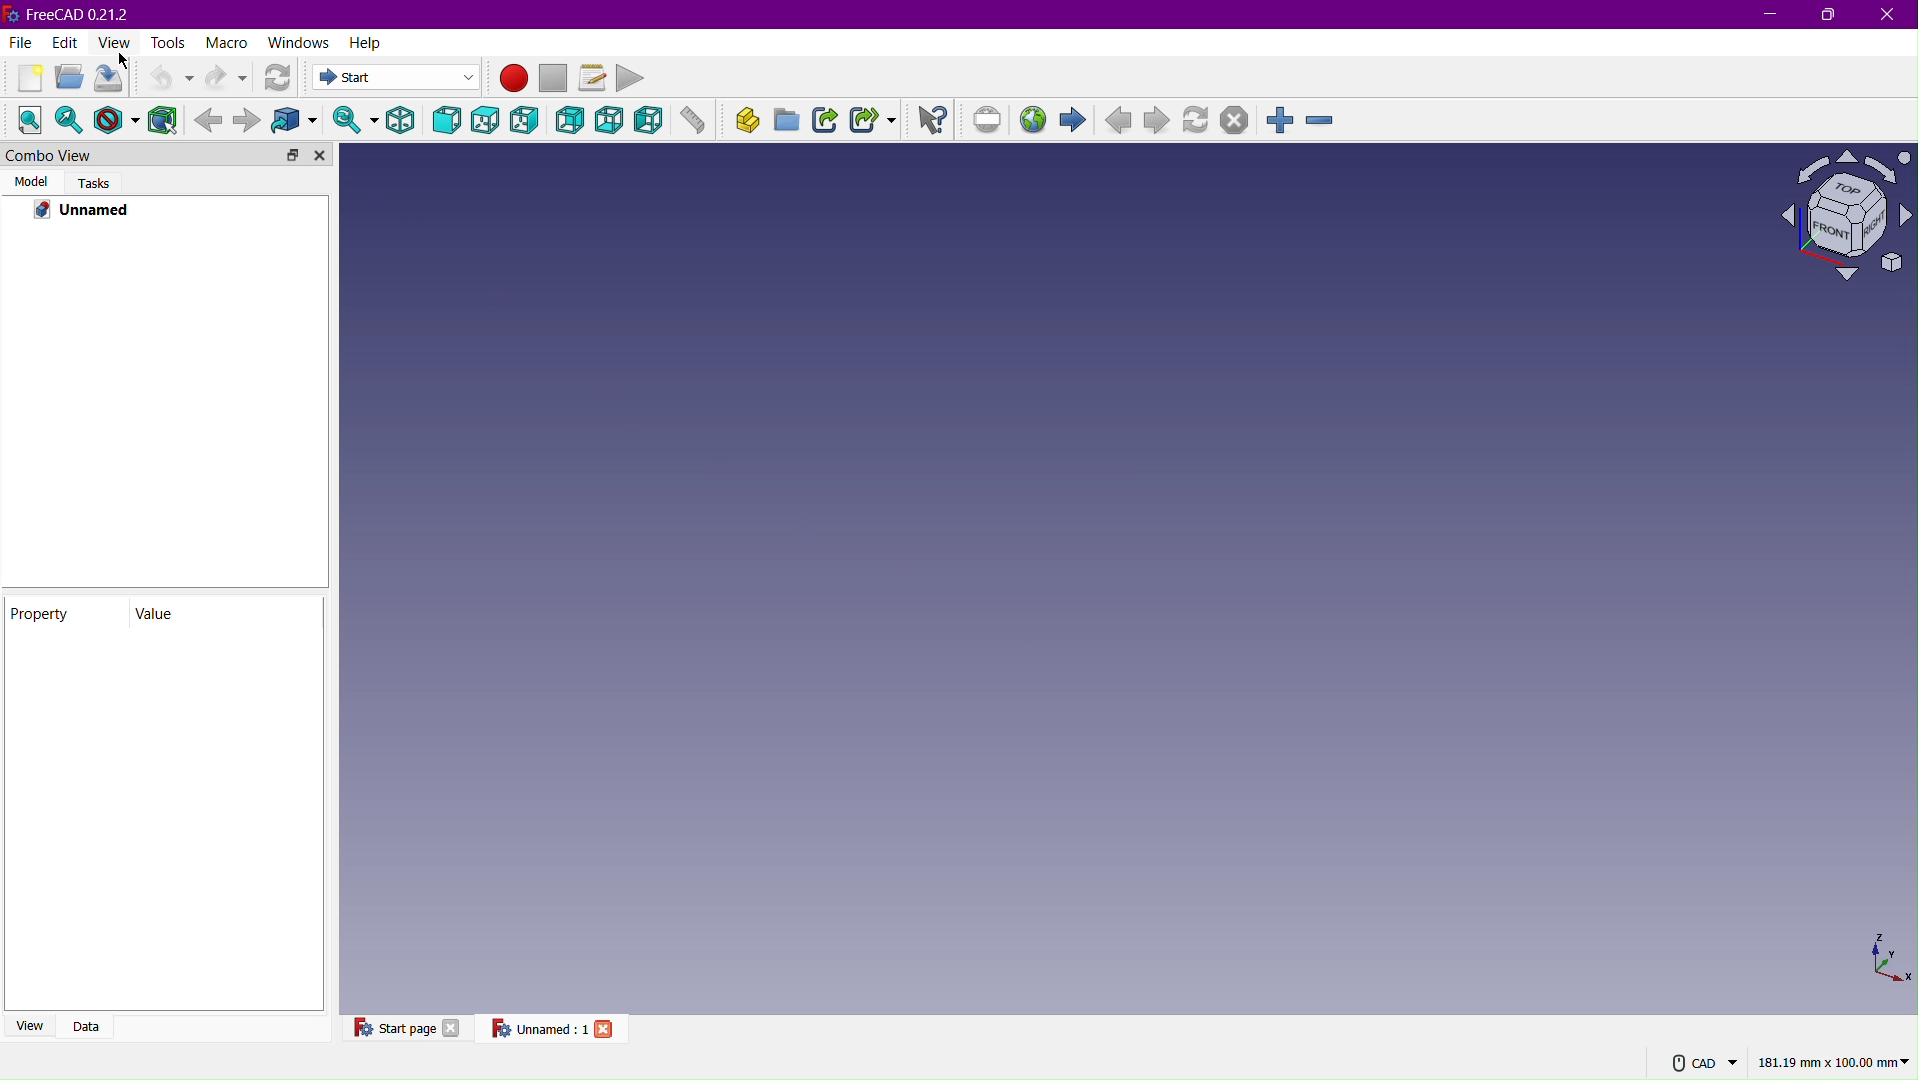  What do you see at coordinates (139, 158) in the screenshot?
I see `Combo View` at bounding box center [139, 158].